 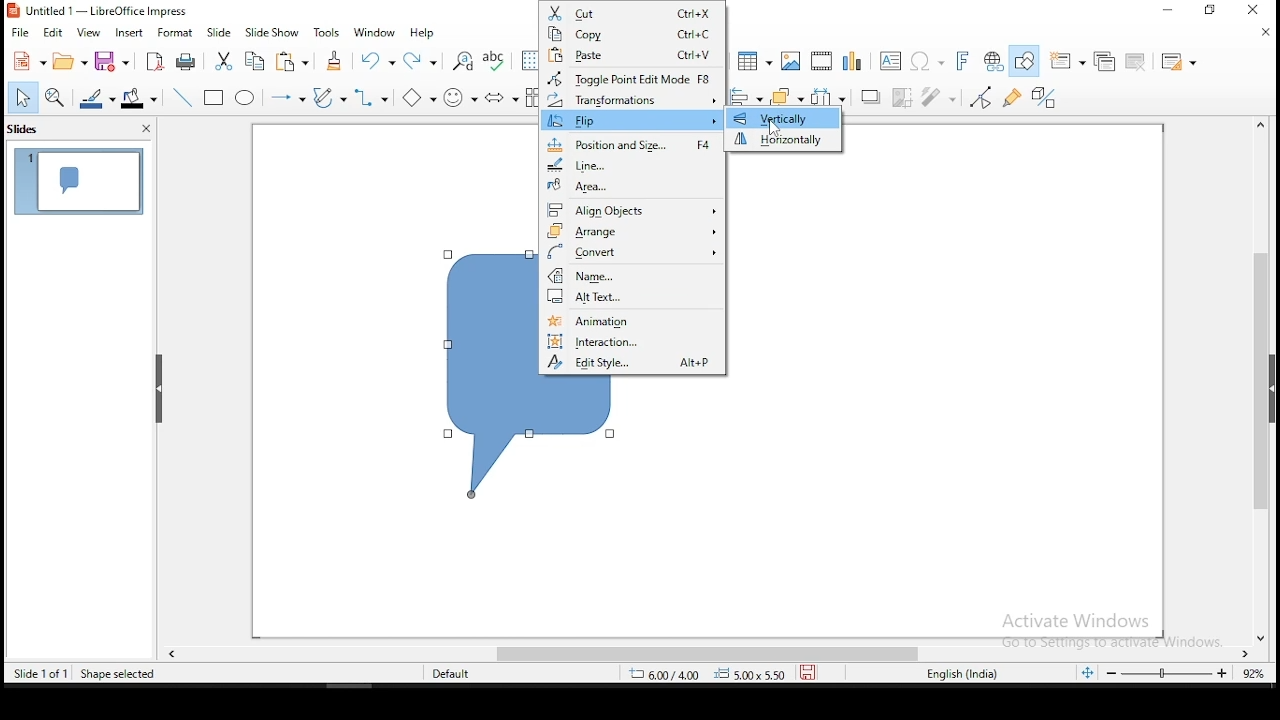 I want to click on toggle point edit mode, so click(x=632, y=79).